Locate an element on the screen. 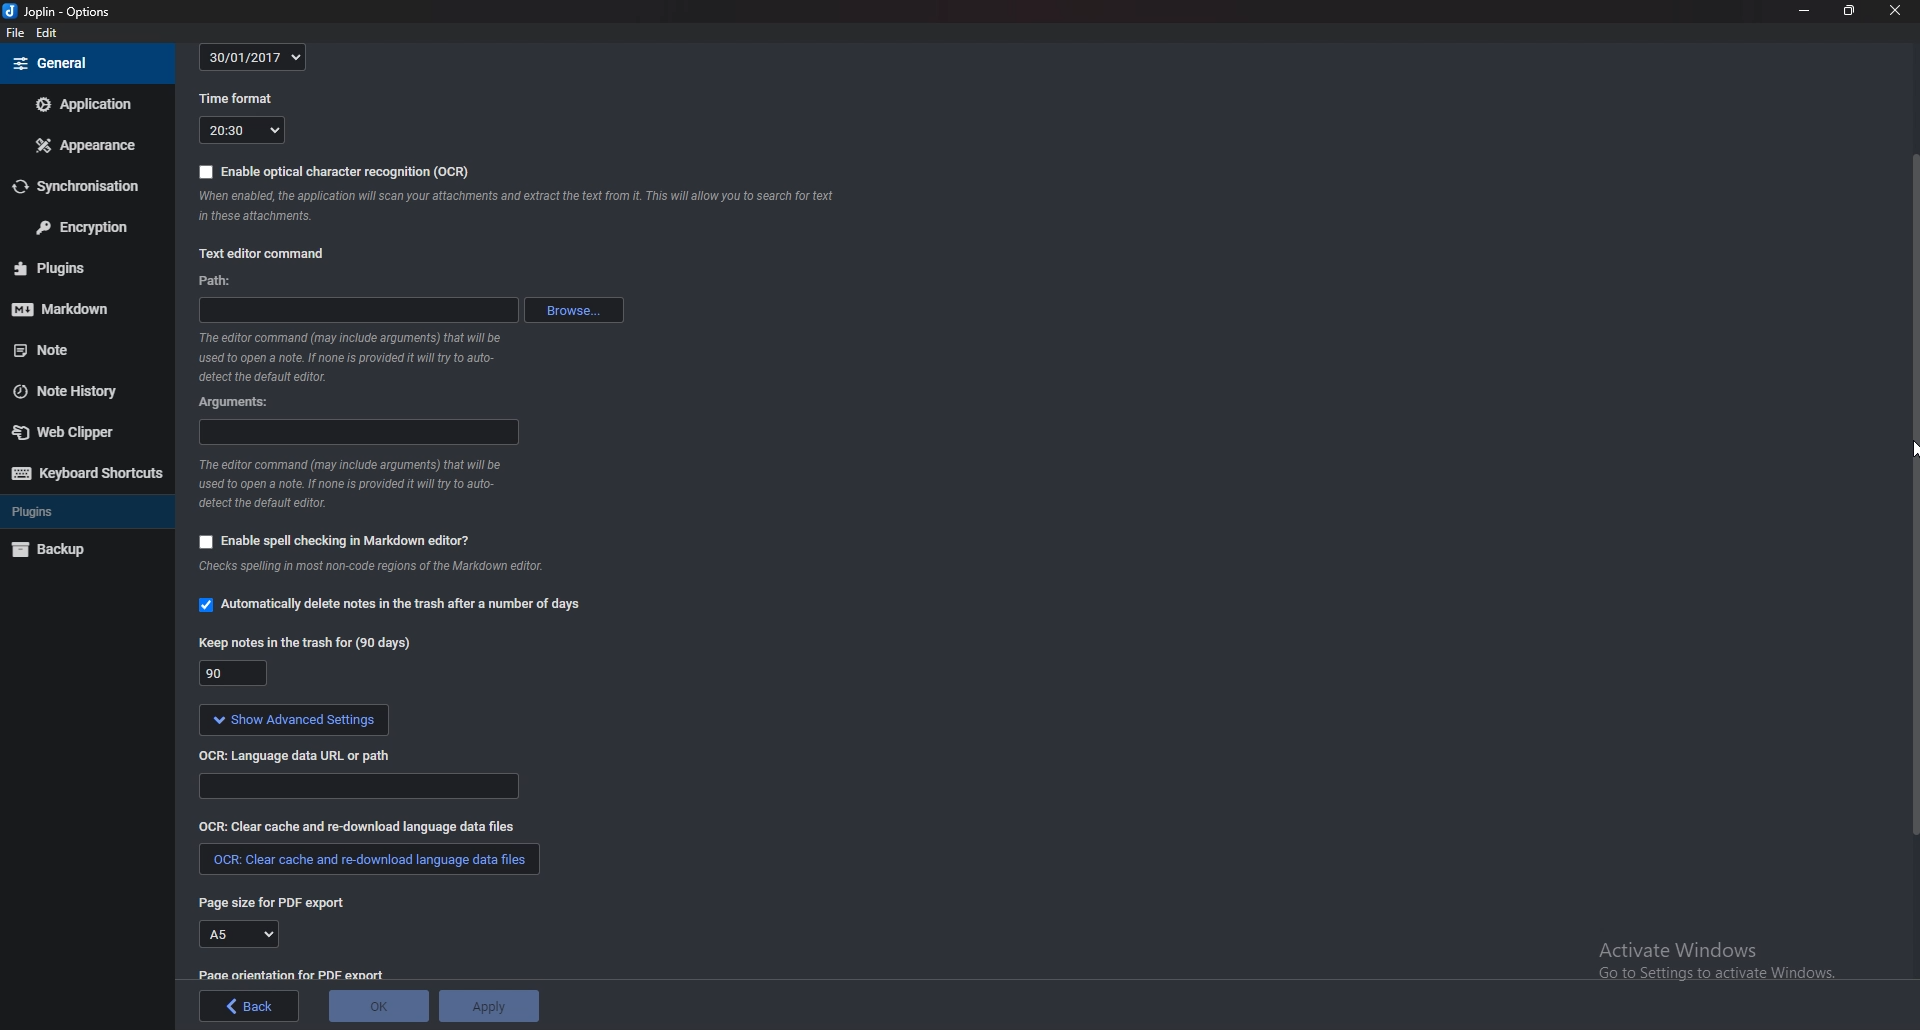 This screenshot has width=1920, height=1030. 20:30 is located at coordinates (241, 132).